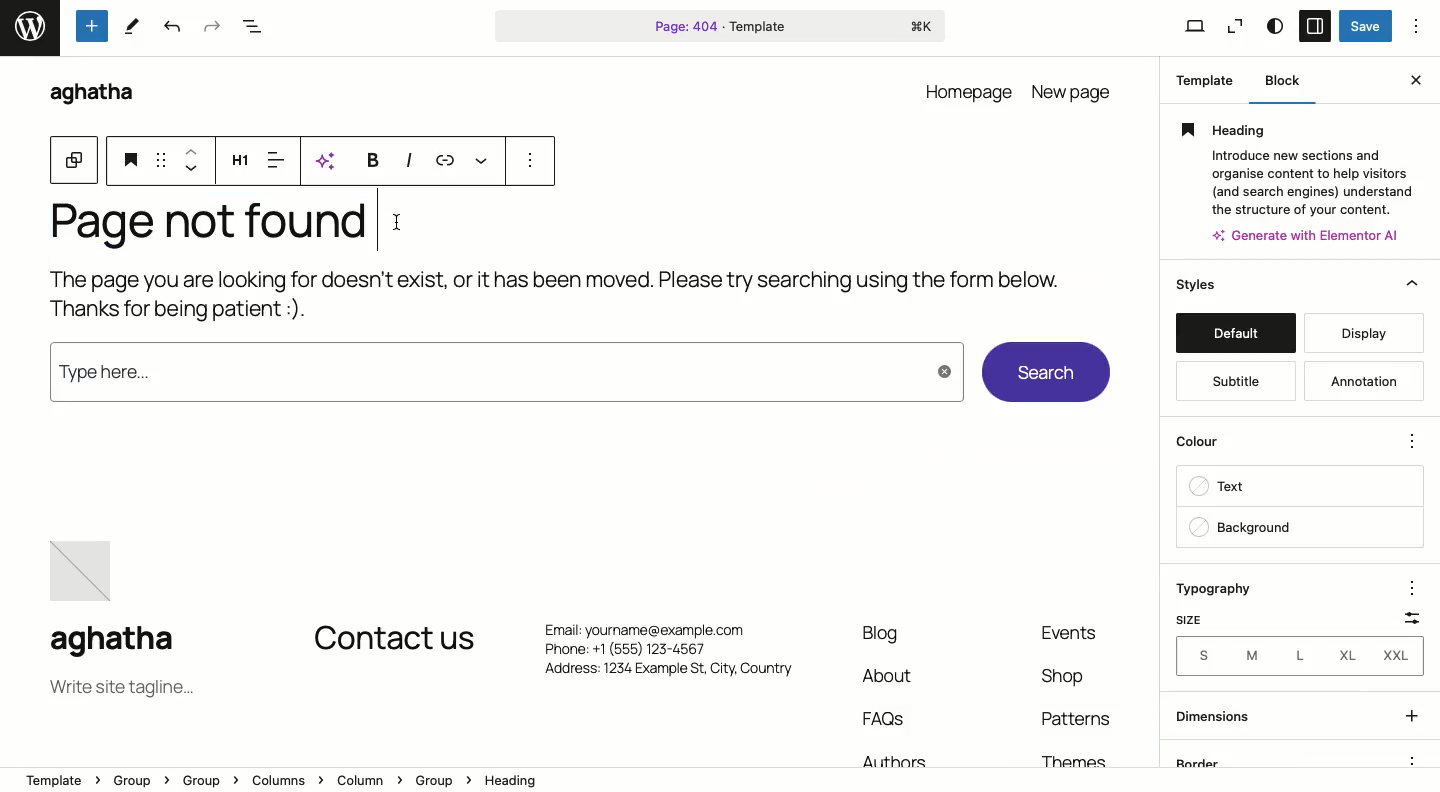 The width and height of the screenshot is (1440, 792). What do you see at coordinates (1199, 79) in the screenshot?
I see `Template` at bounding box center [1199, 79].